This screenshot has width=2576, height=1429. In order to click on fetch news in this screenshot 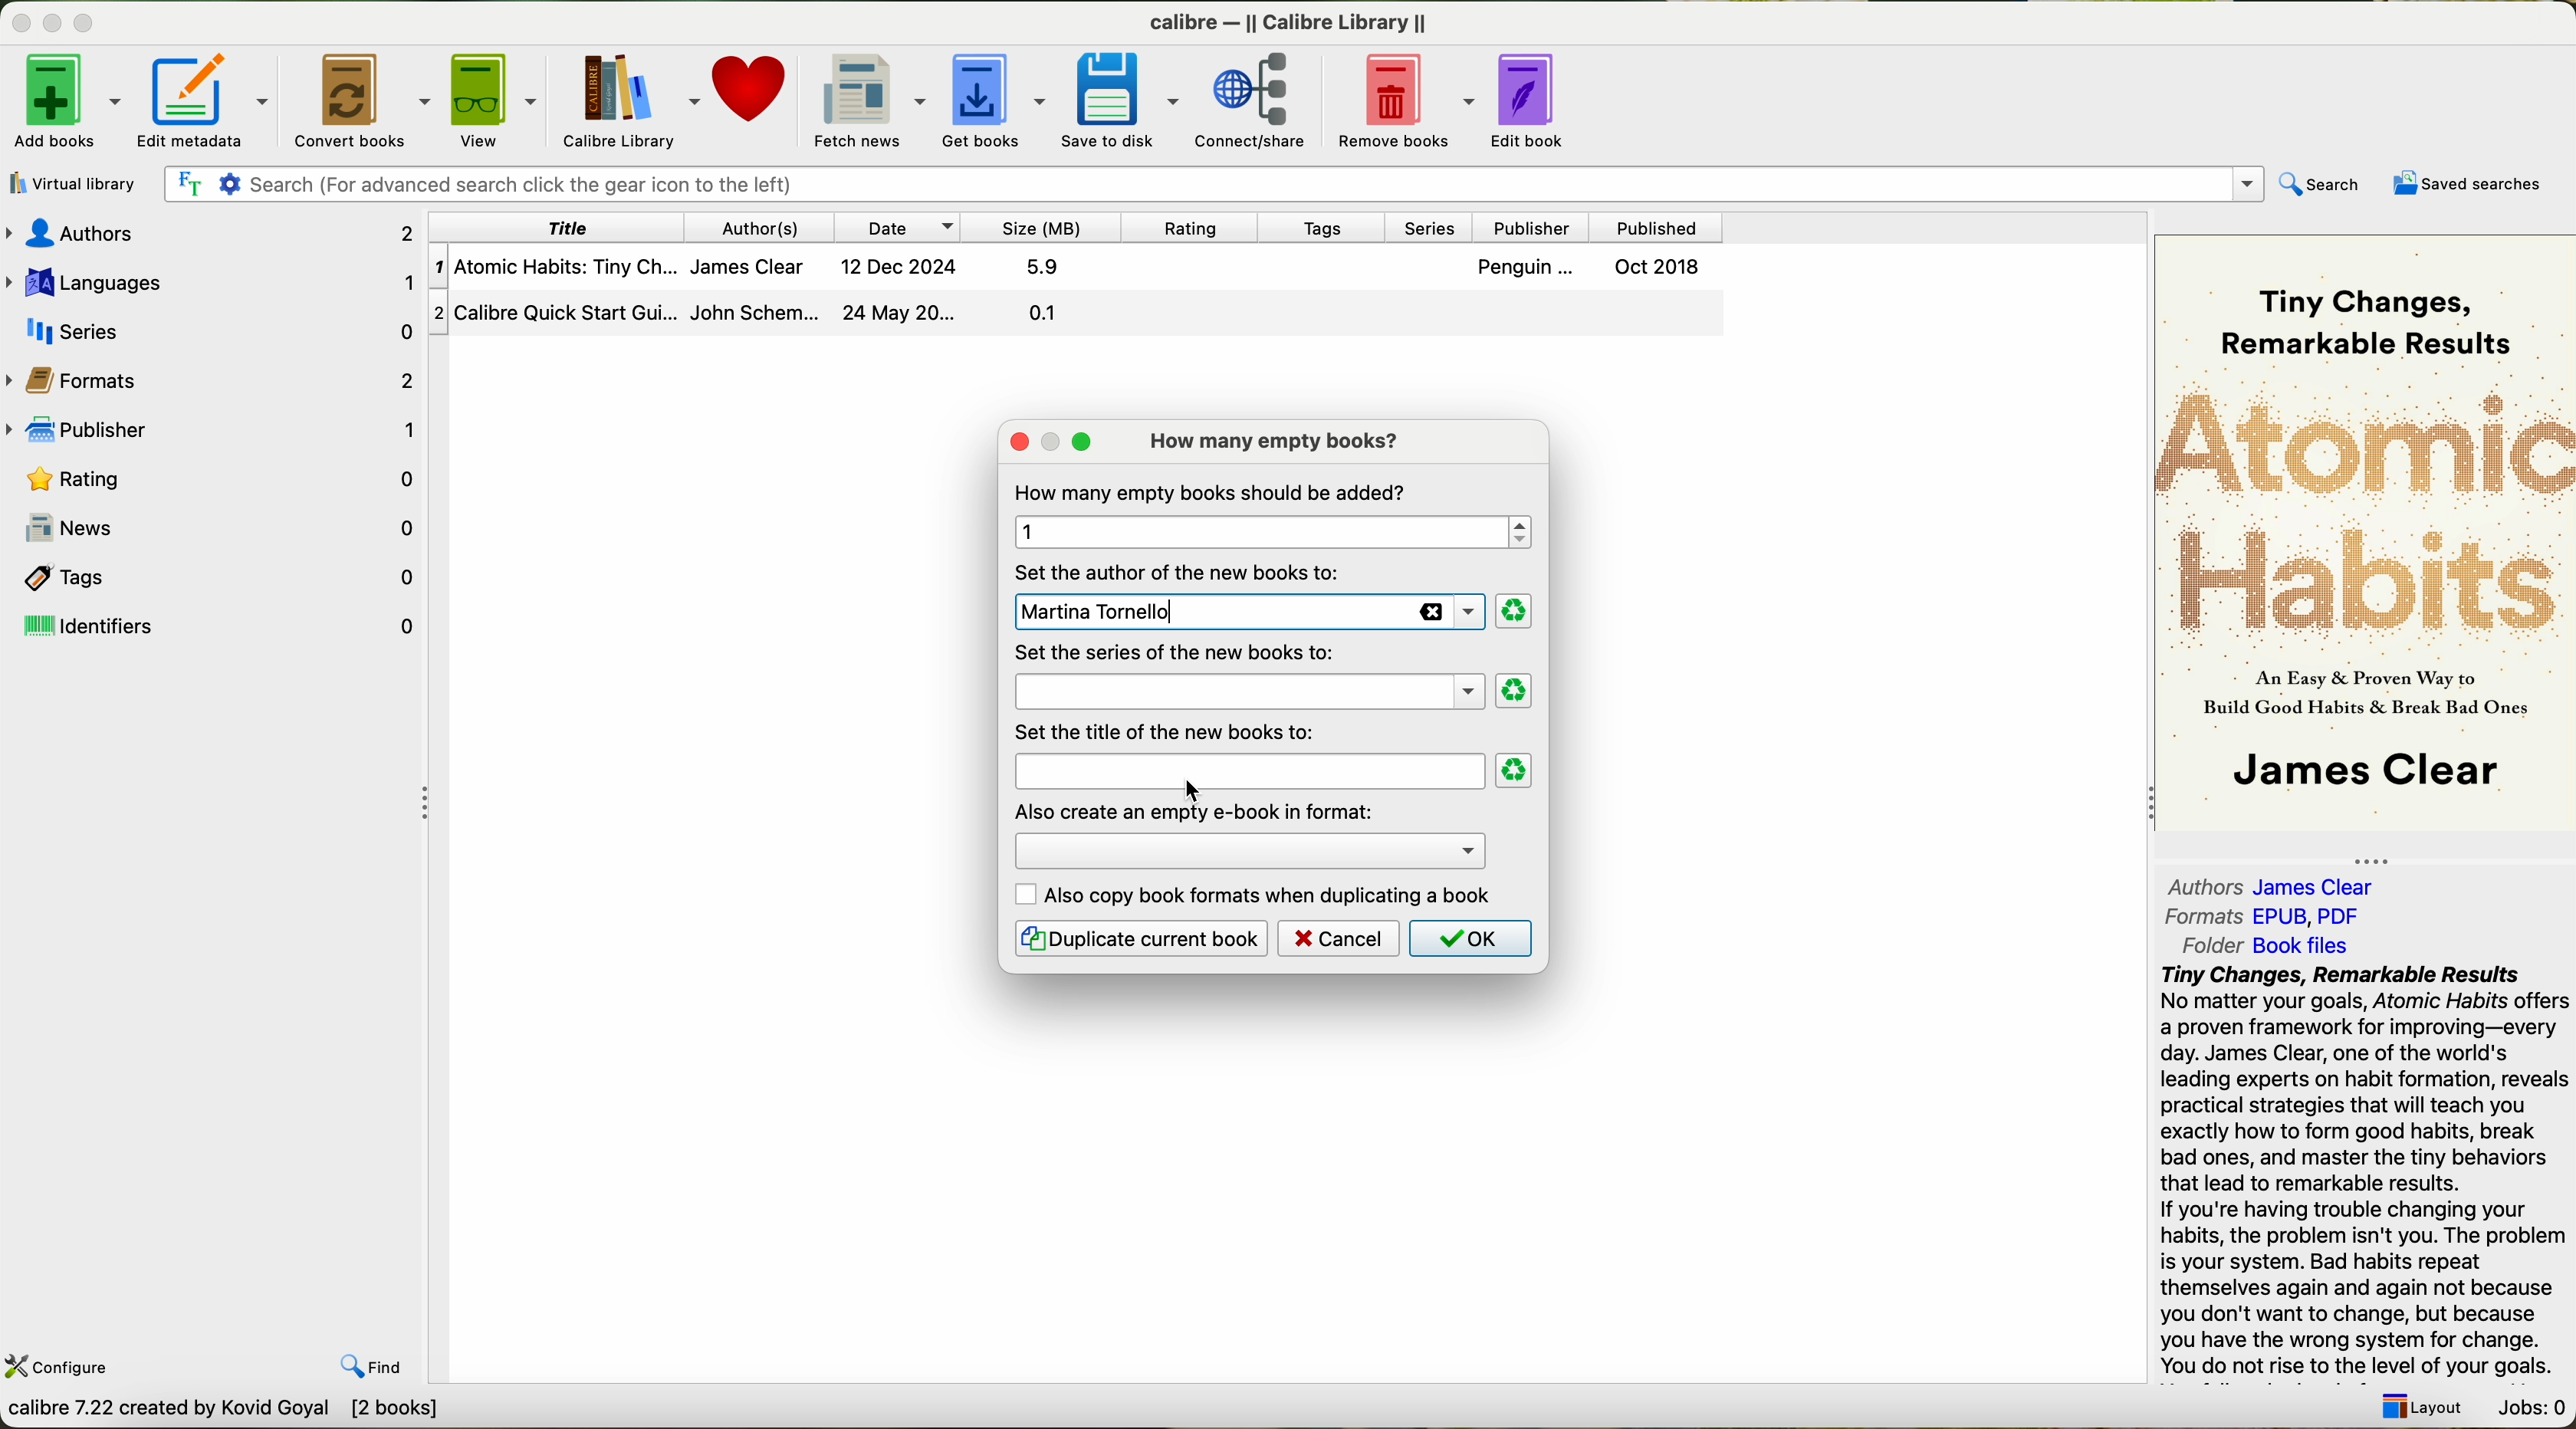, I will do `click(866, 99)`.